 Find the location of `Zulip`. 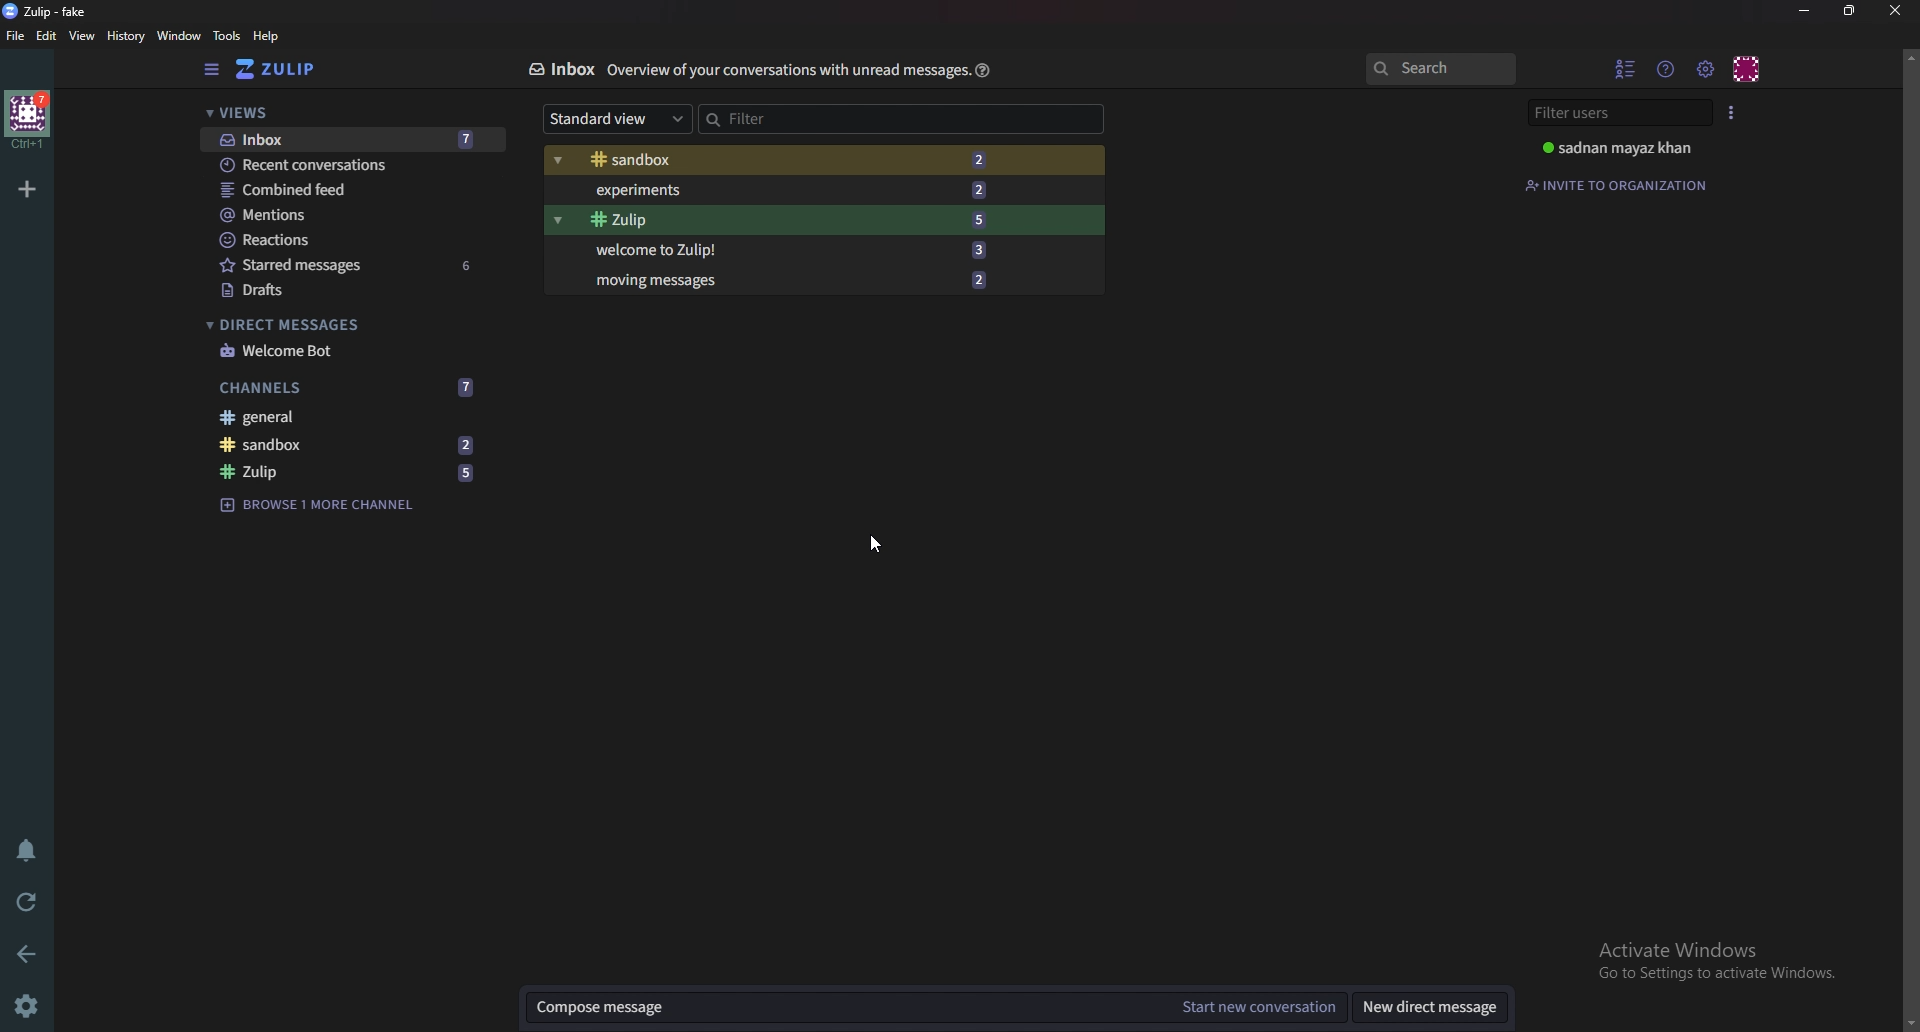

Zulip is located at coordinates (785, 220).